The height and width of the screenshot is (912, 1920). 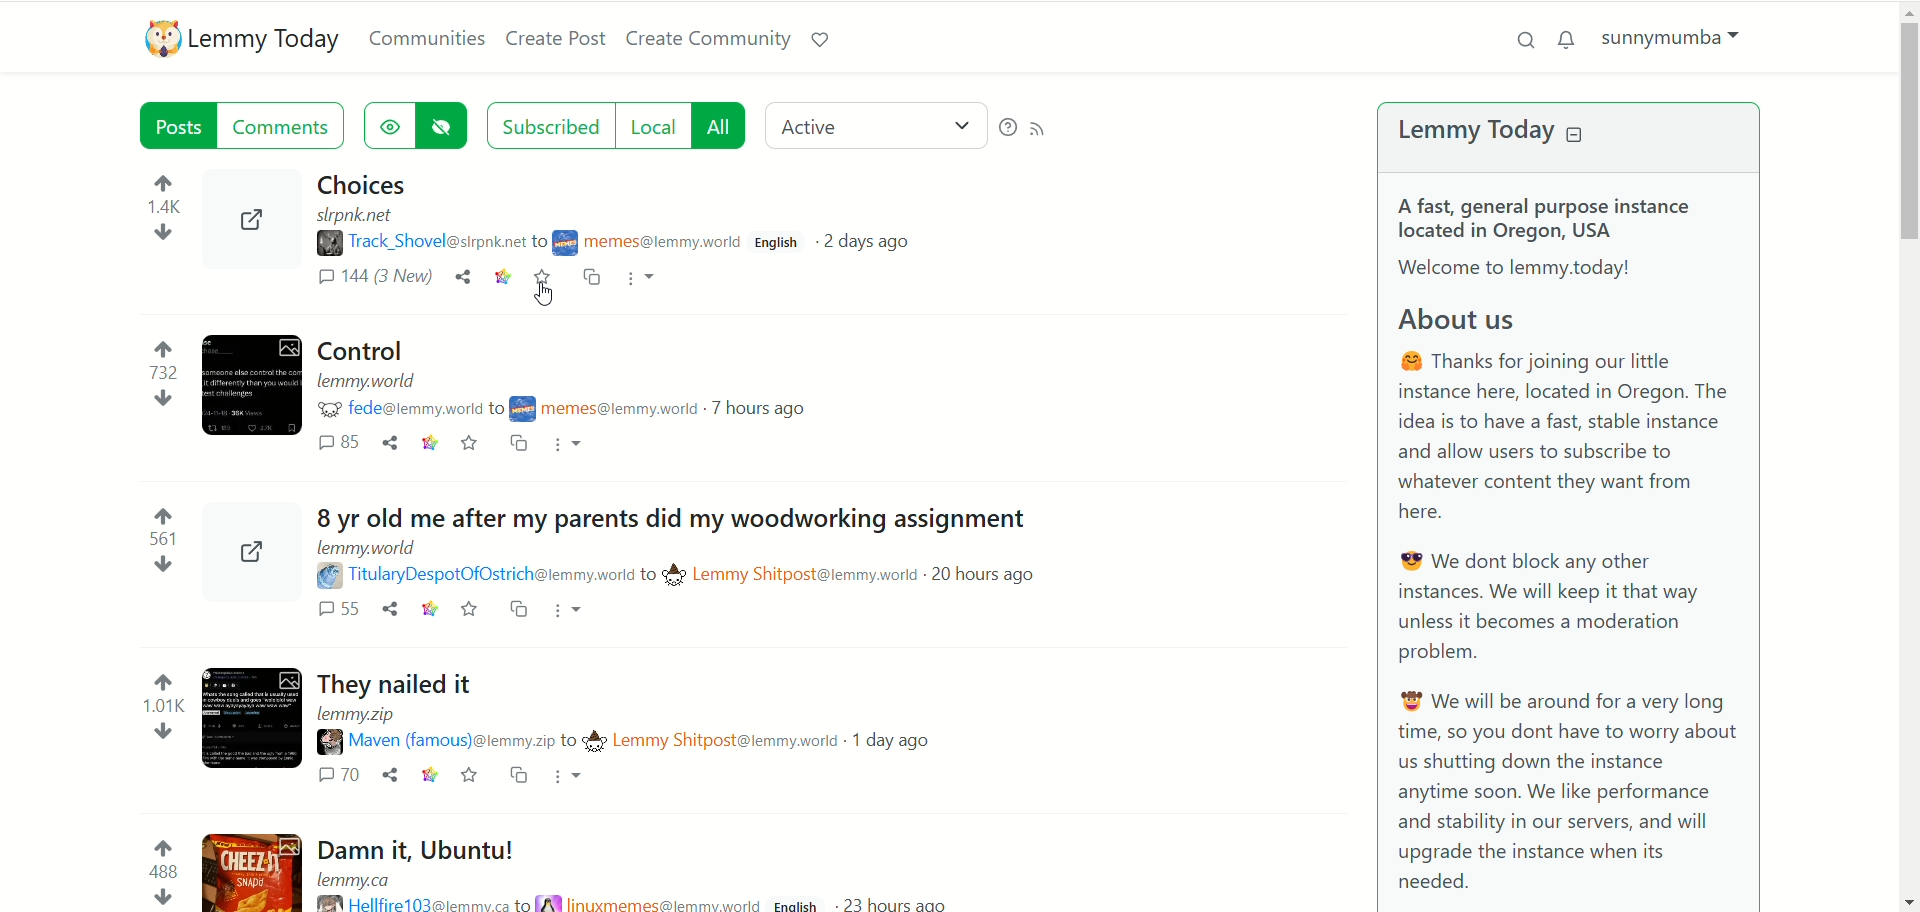 I want to click on save, so click(x=541, y=278).